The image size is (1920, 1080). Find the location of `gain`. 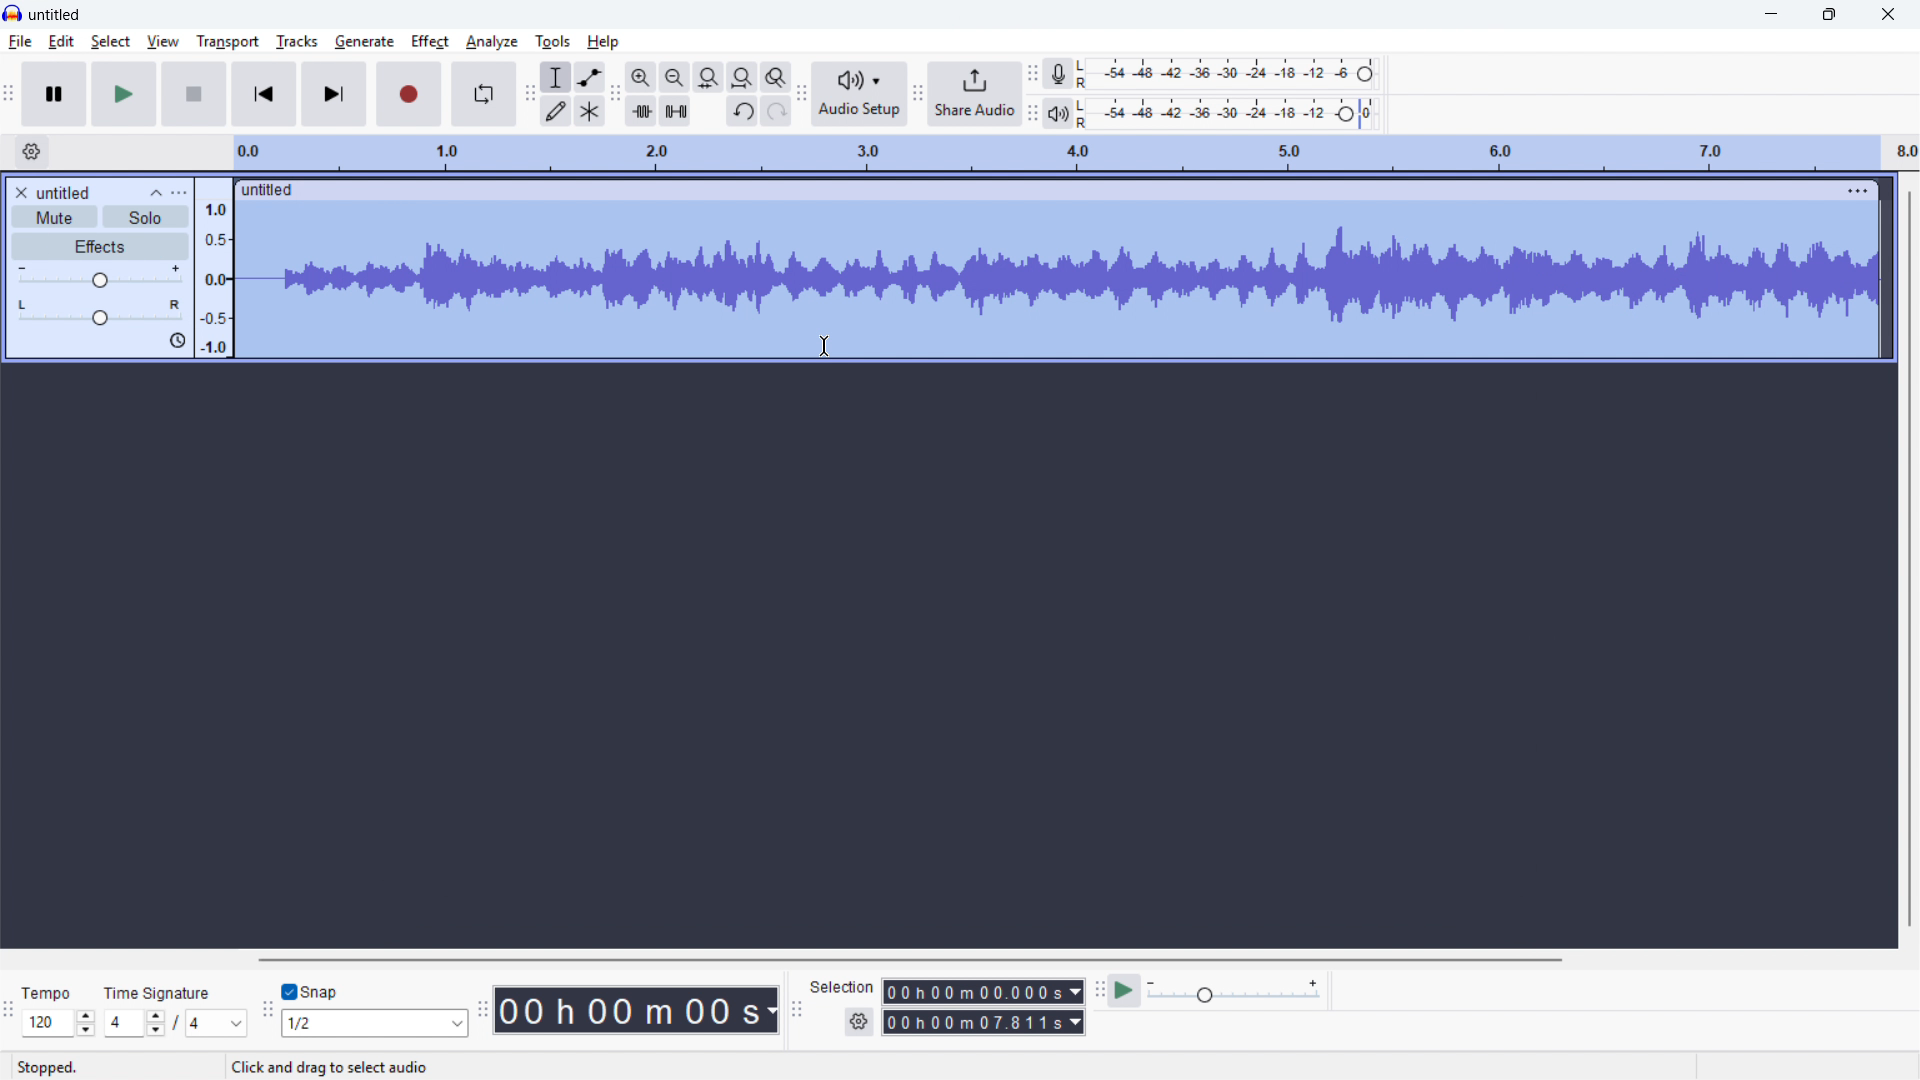

gain is located at coordinates (100, 277).